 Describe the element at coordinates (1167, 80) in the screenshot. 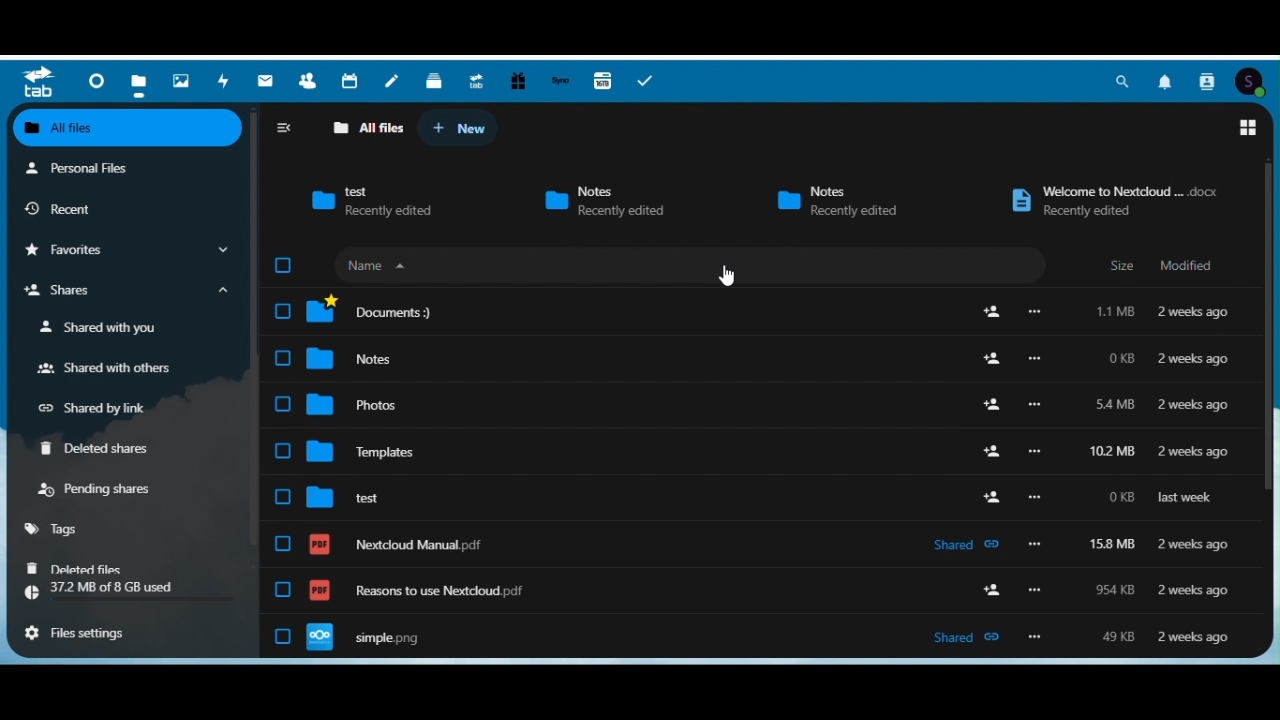

I see `Notifications` at that location.